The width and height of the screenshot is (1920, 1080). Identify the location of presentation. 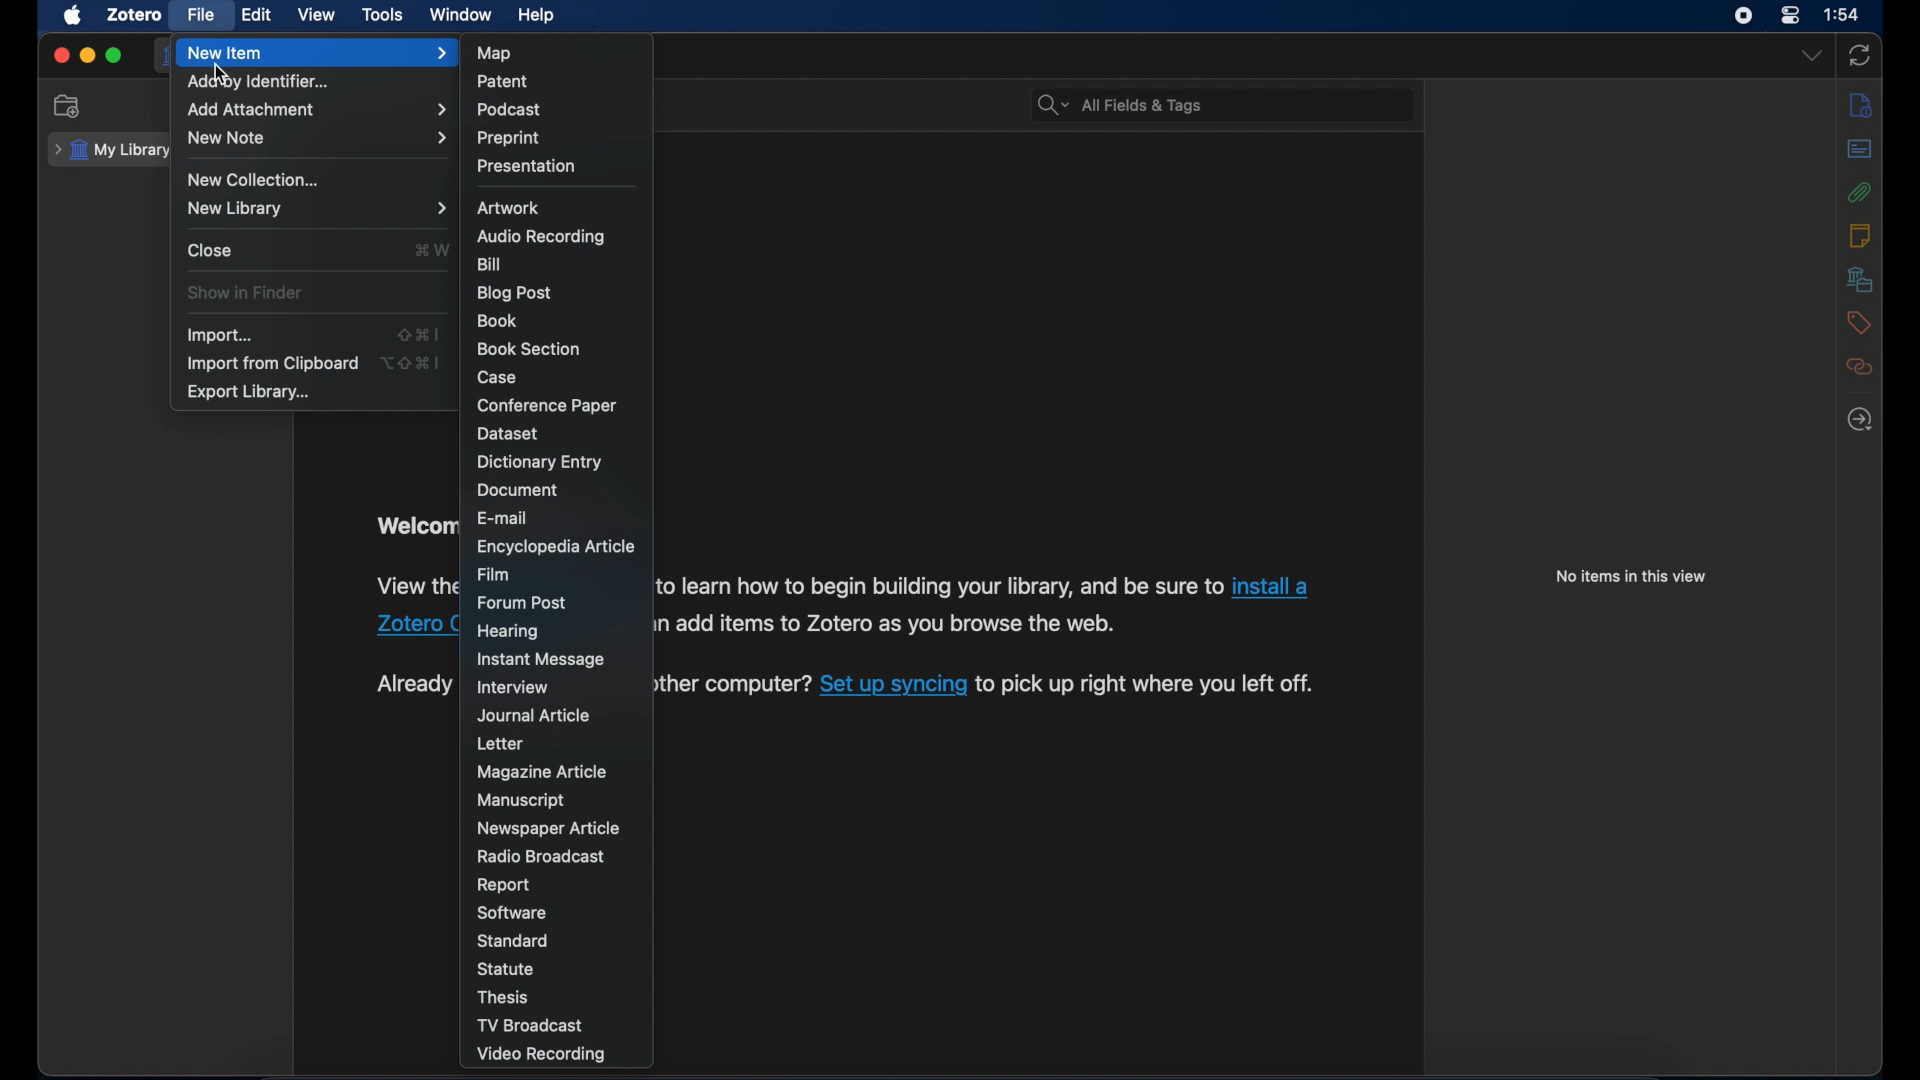
(528, 165).